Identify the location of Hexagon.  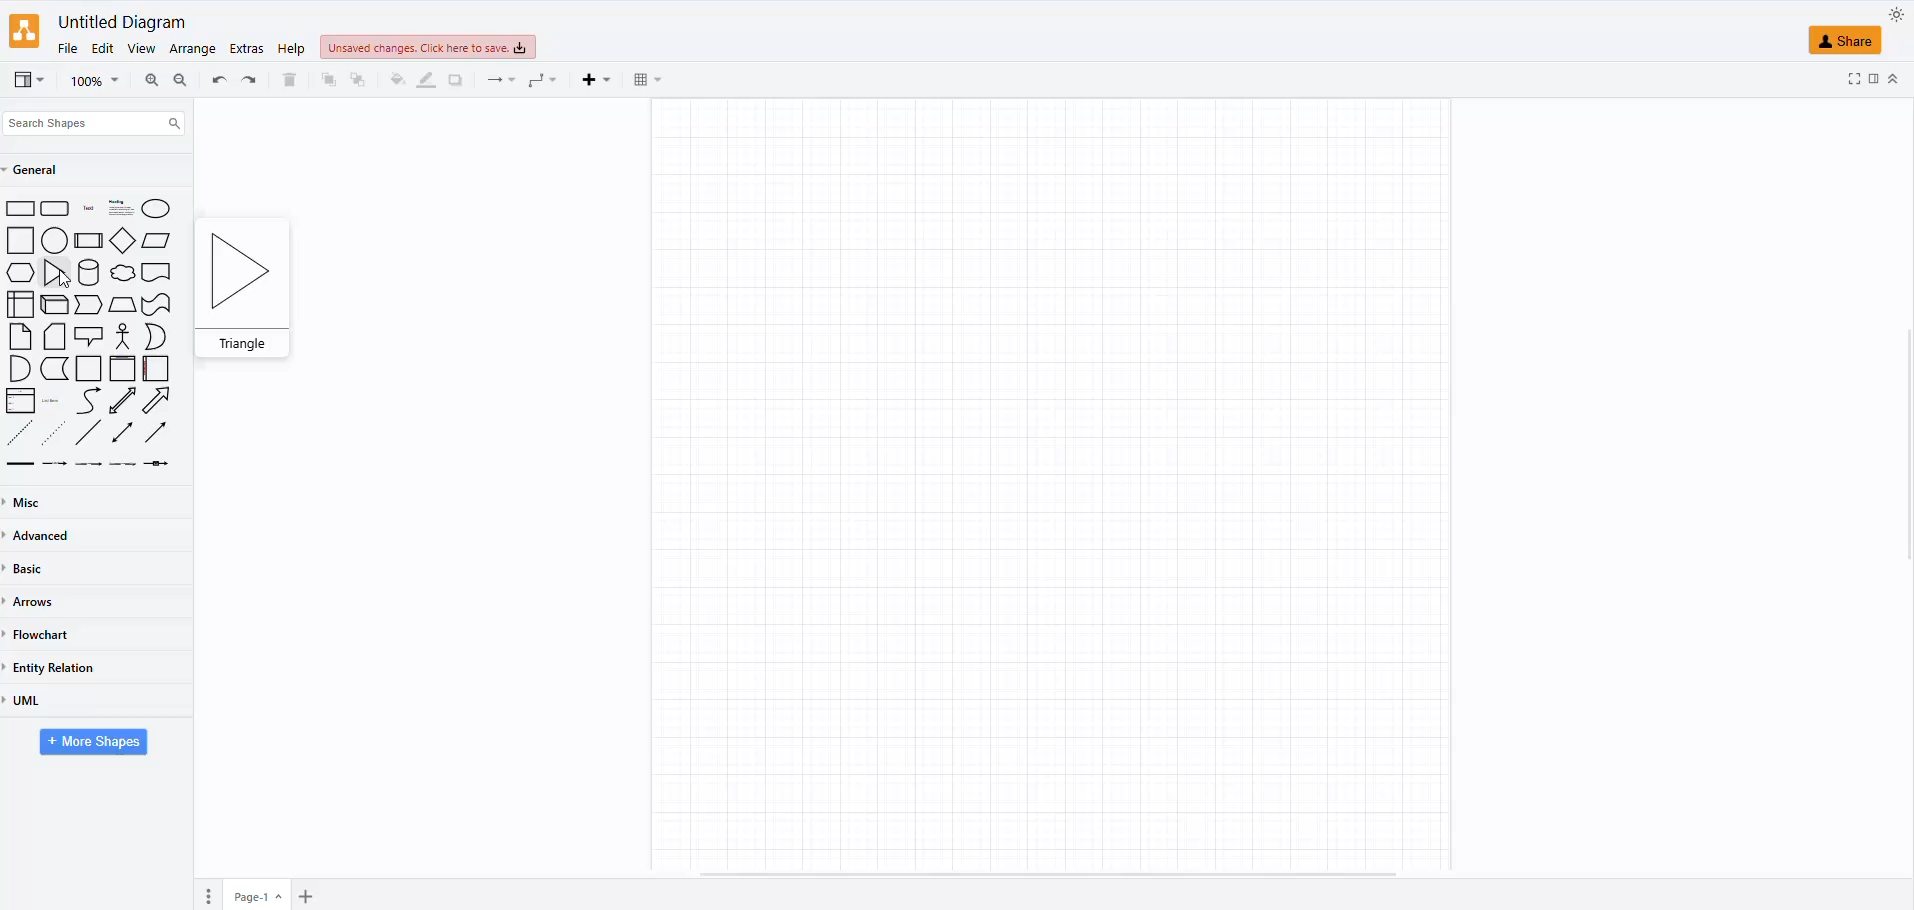
(20, 273).